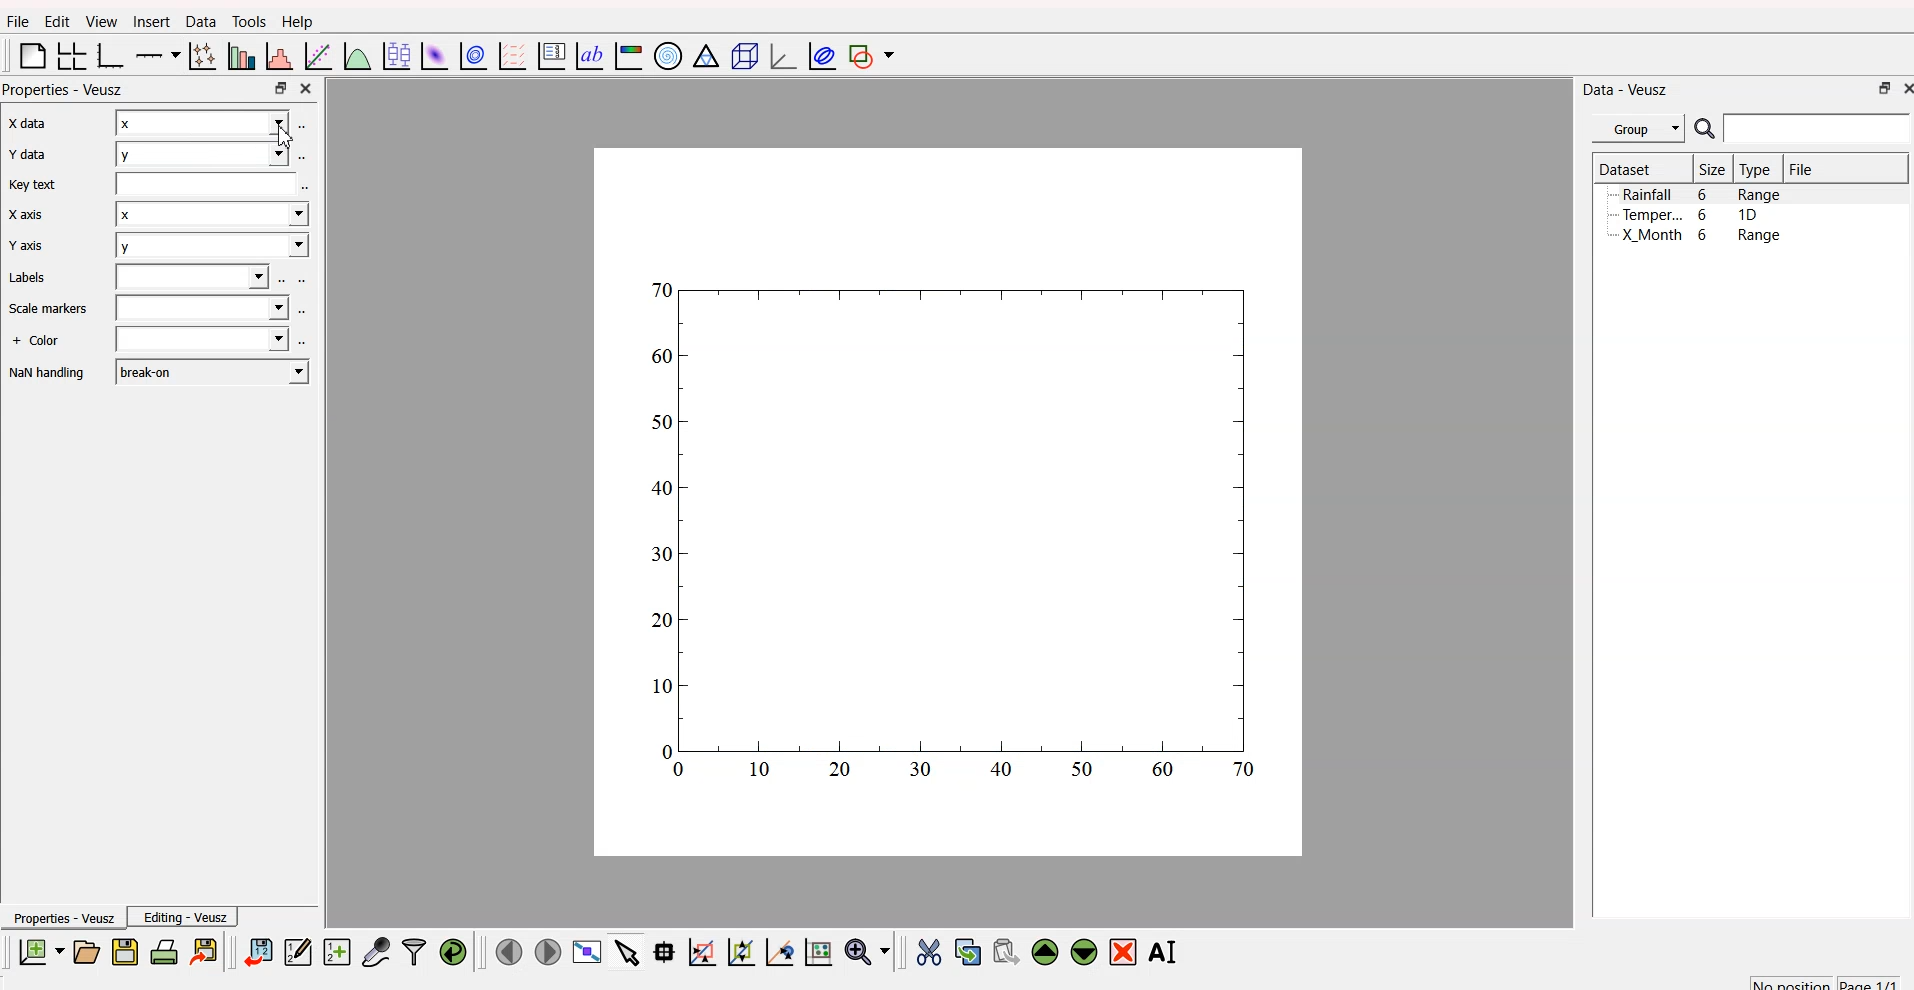  I want to click on plot points, so click(200, 56).